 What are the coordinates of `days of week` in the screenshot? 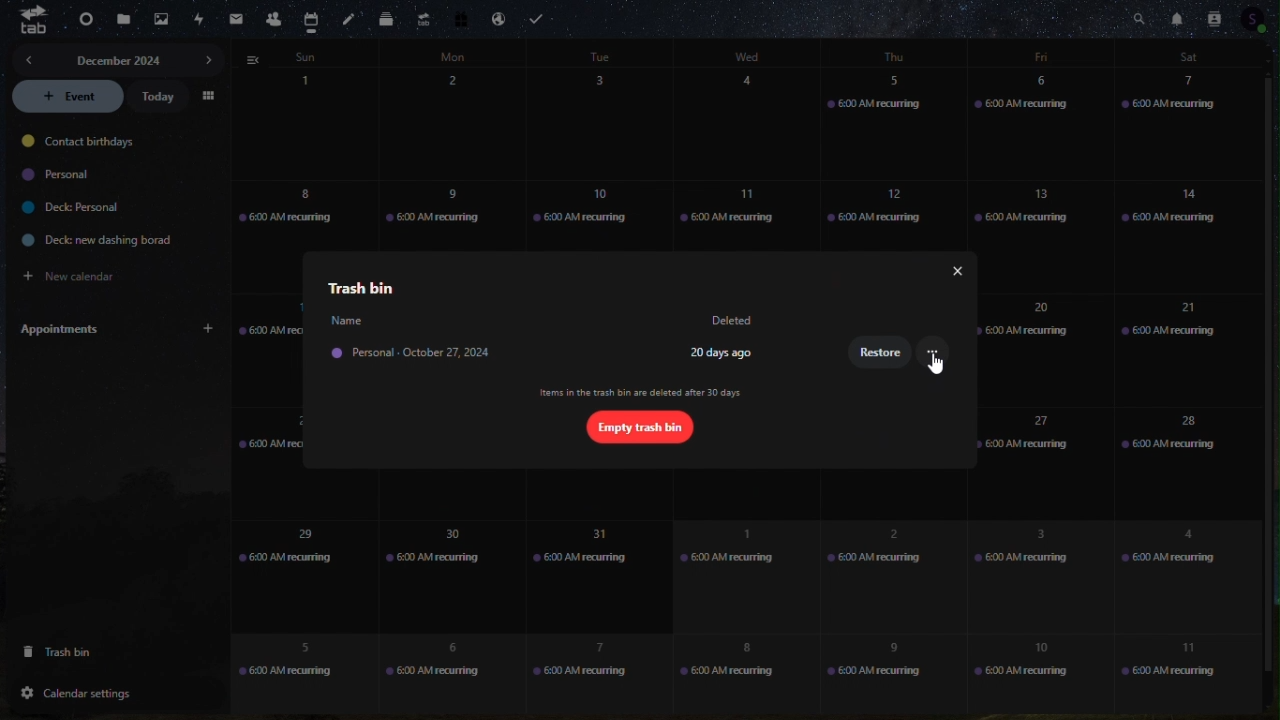 It's located at (747, 55).